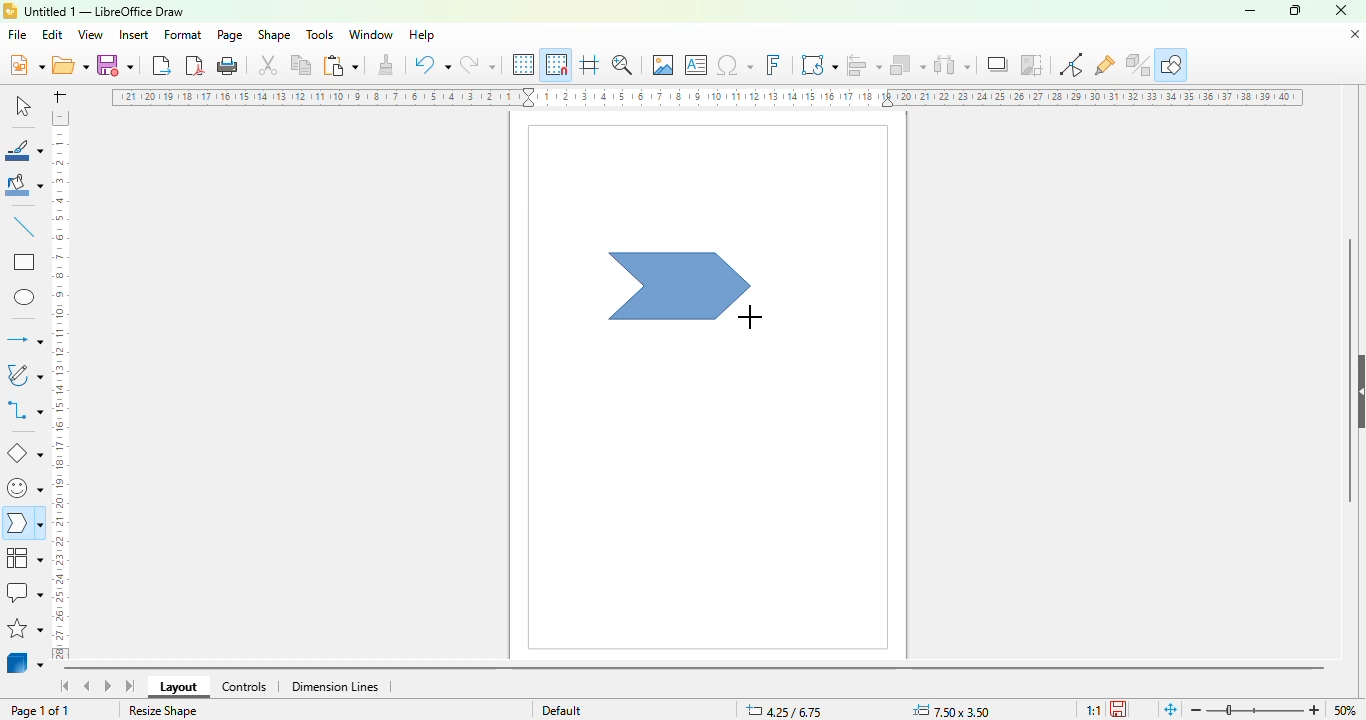  What do you see at coordinates (301, 65) in the screenshot?
I see `copy` at bounding box center [301, 65].